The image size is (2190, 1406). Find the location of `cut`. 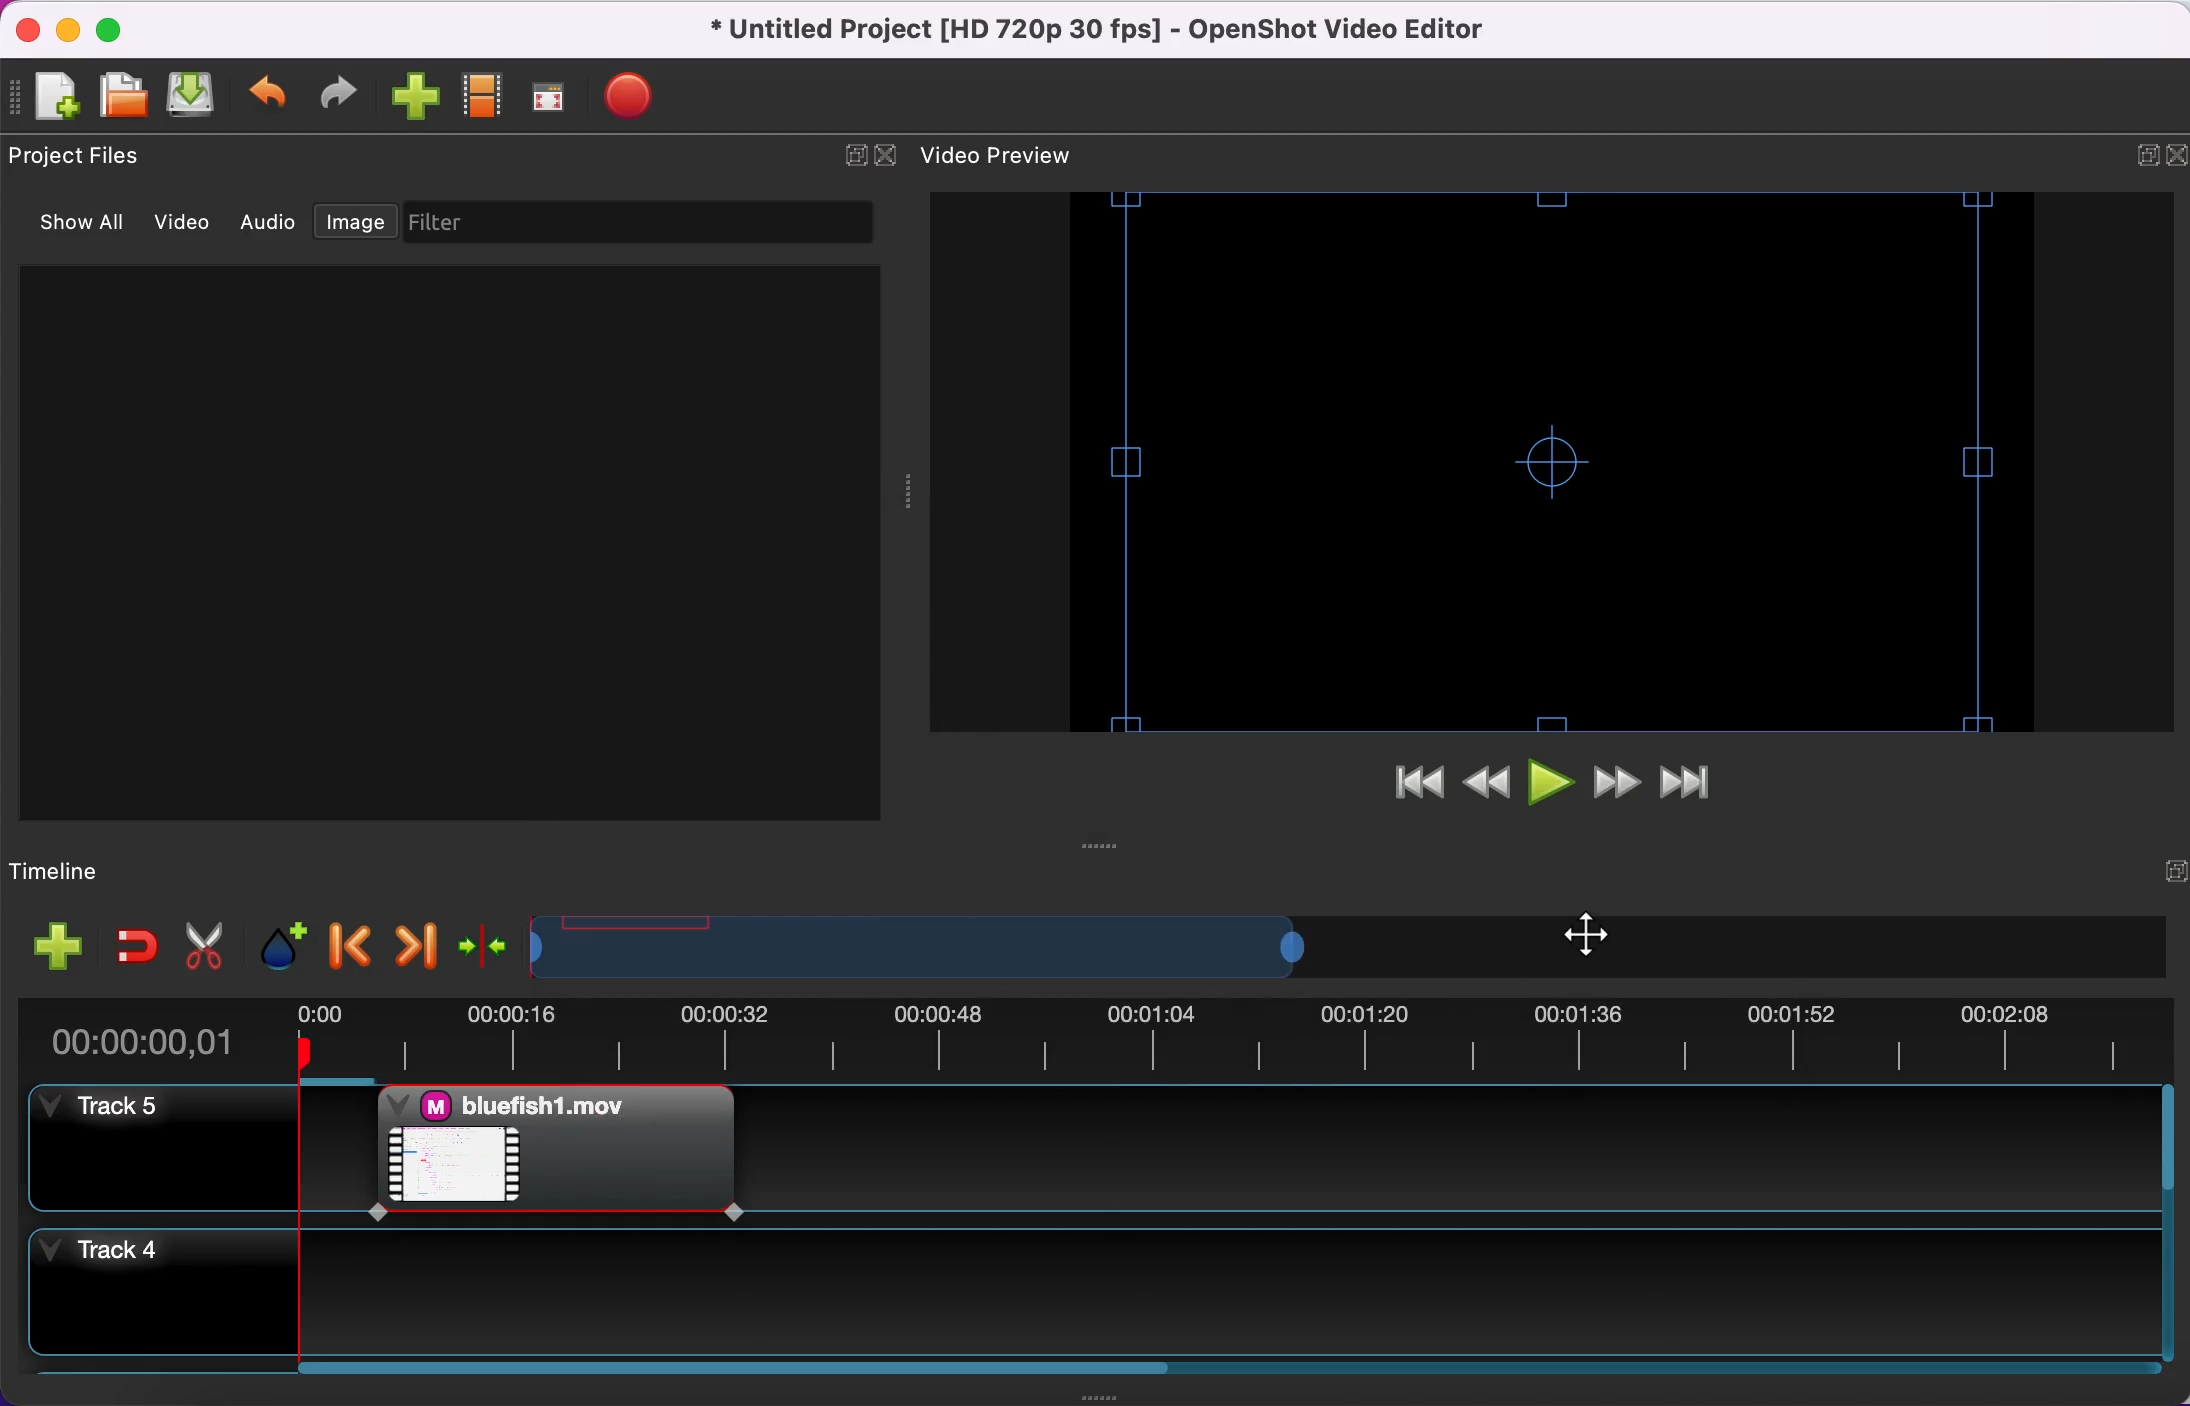

cut is located at coordinates (204, 945).